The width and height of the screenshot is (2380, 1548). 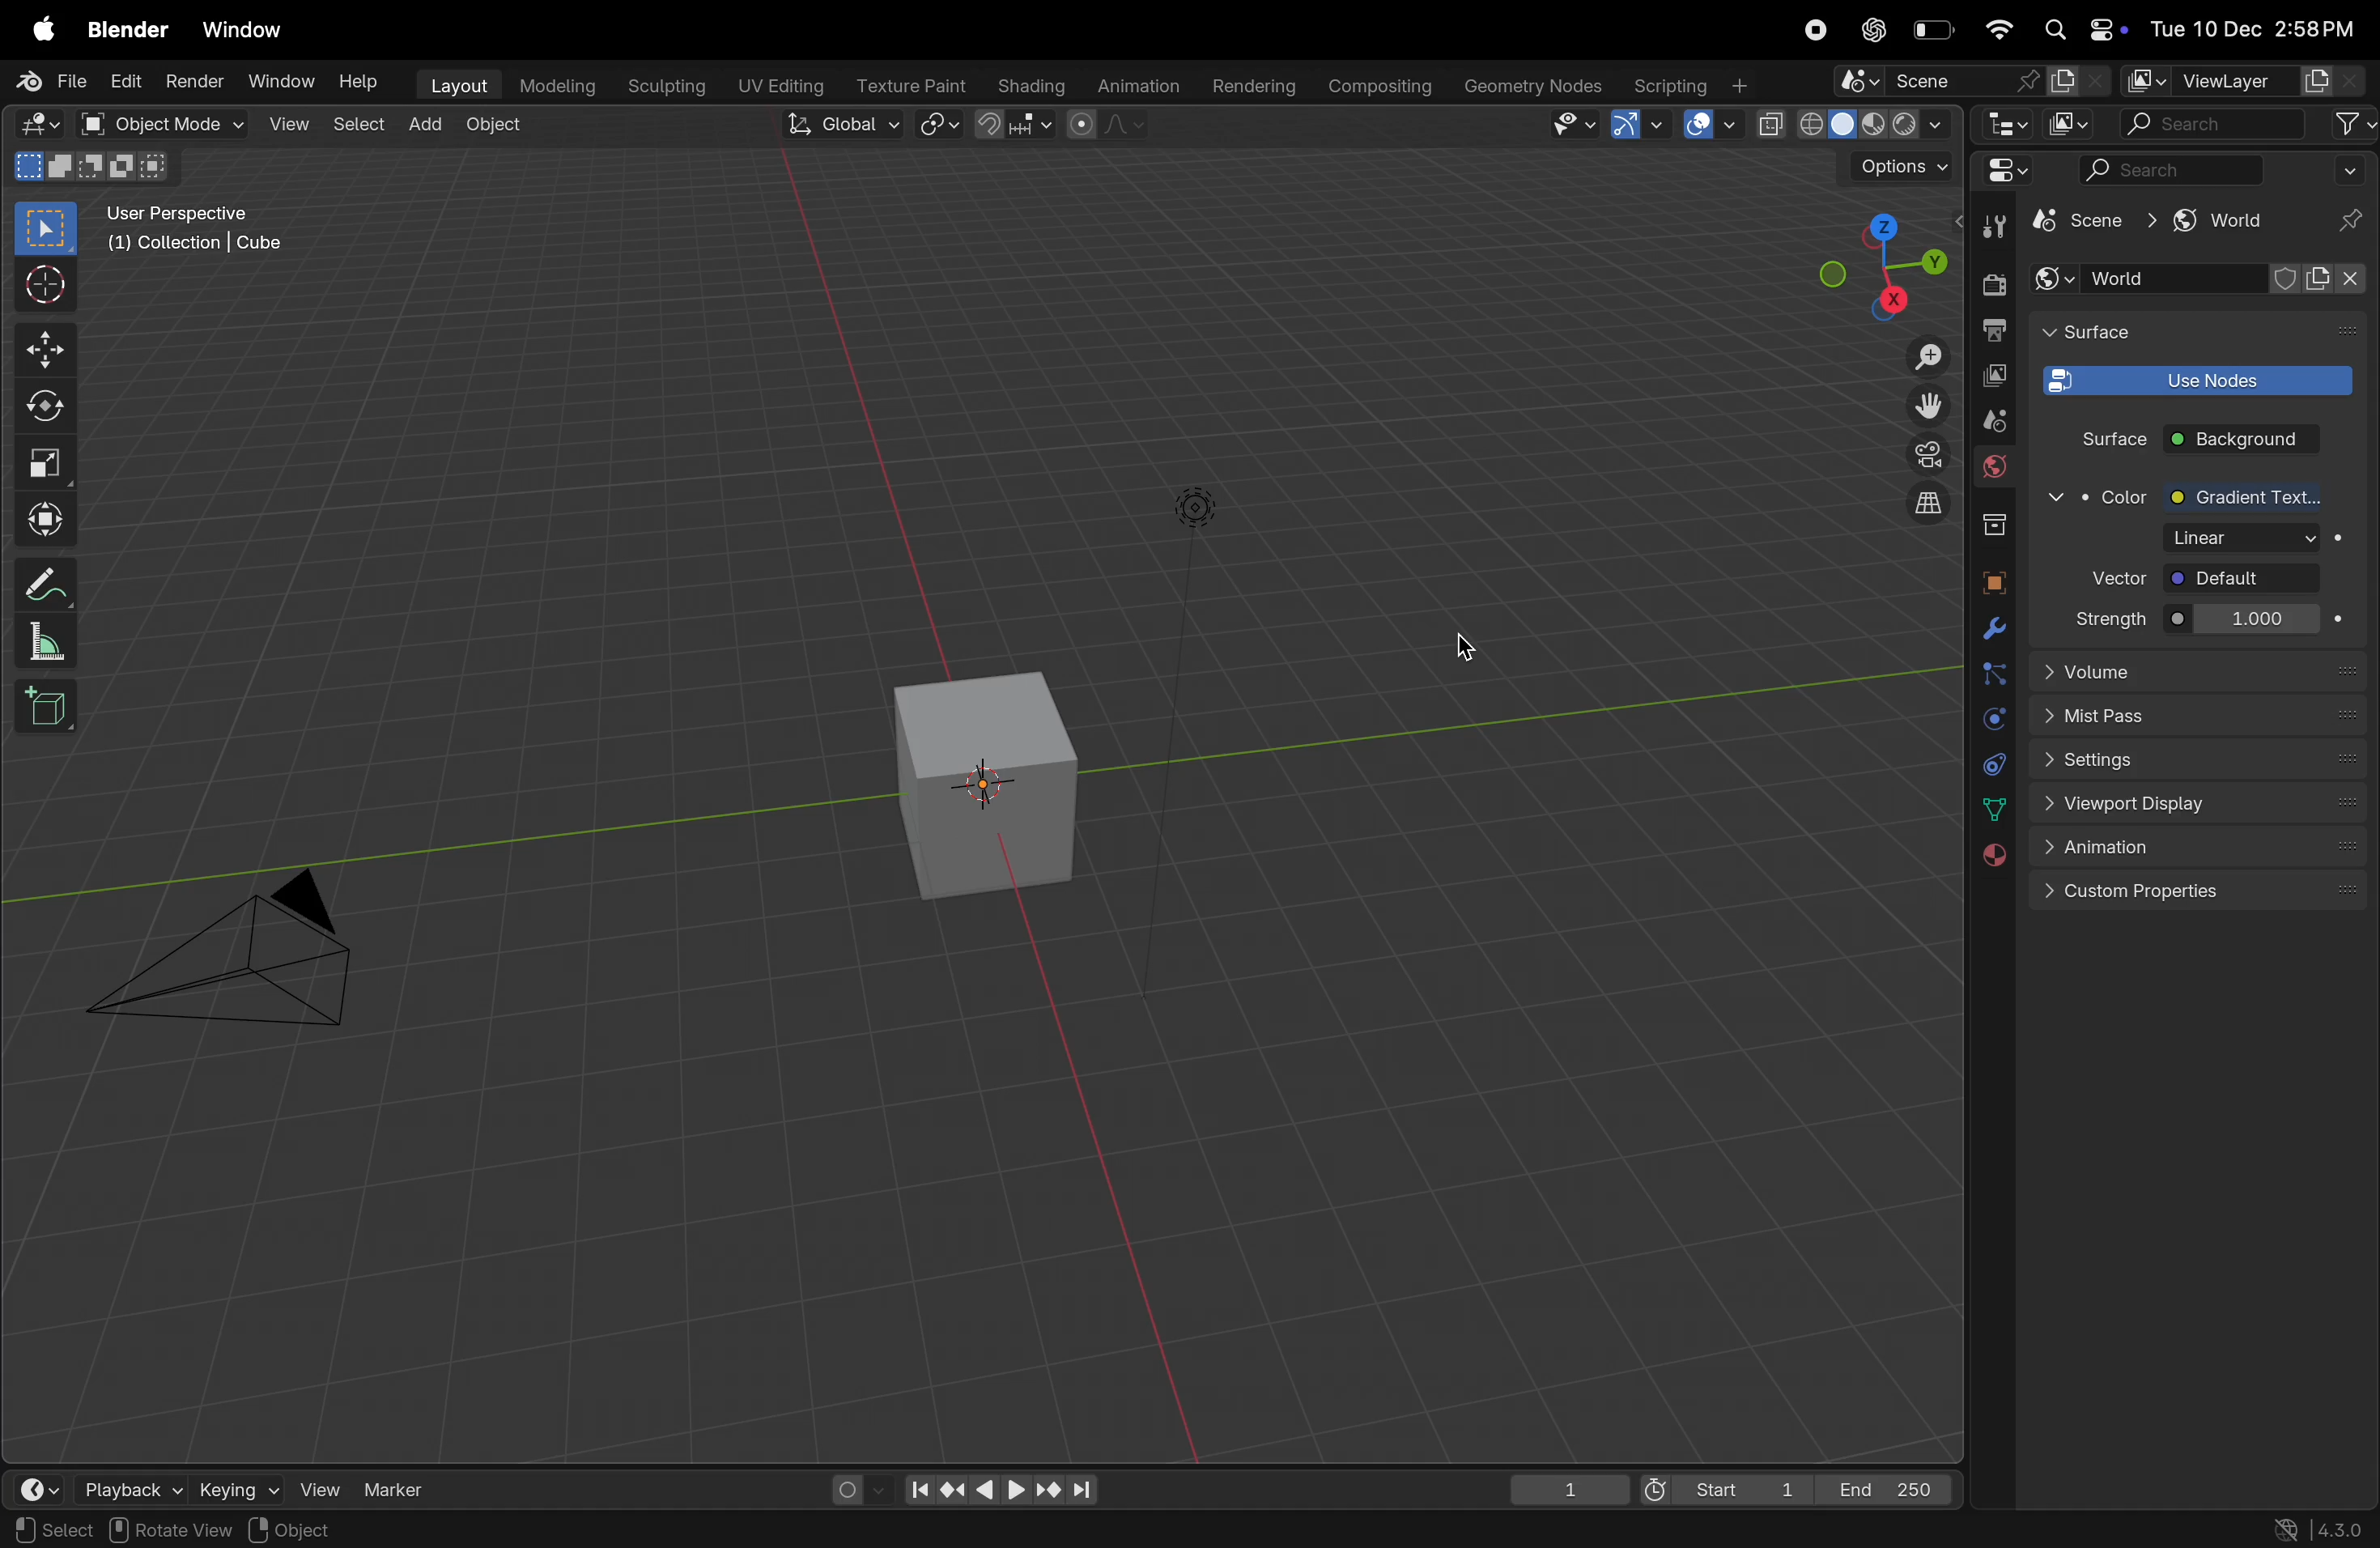 What do you see at coordinates (237, 958) in the screenshot?
I see `camera` at bounding box center [237, 958].